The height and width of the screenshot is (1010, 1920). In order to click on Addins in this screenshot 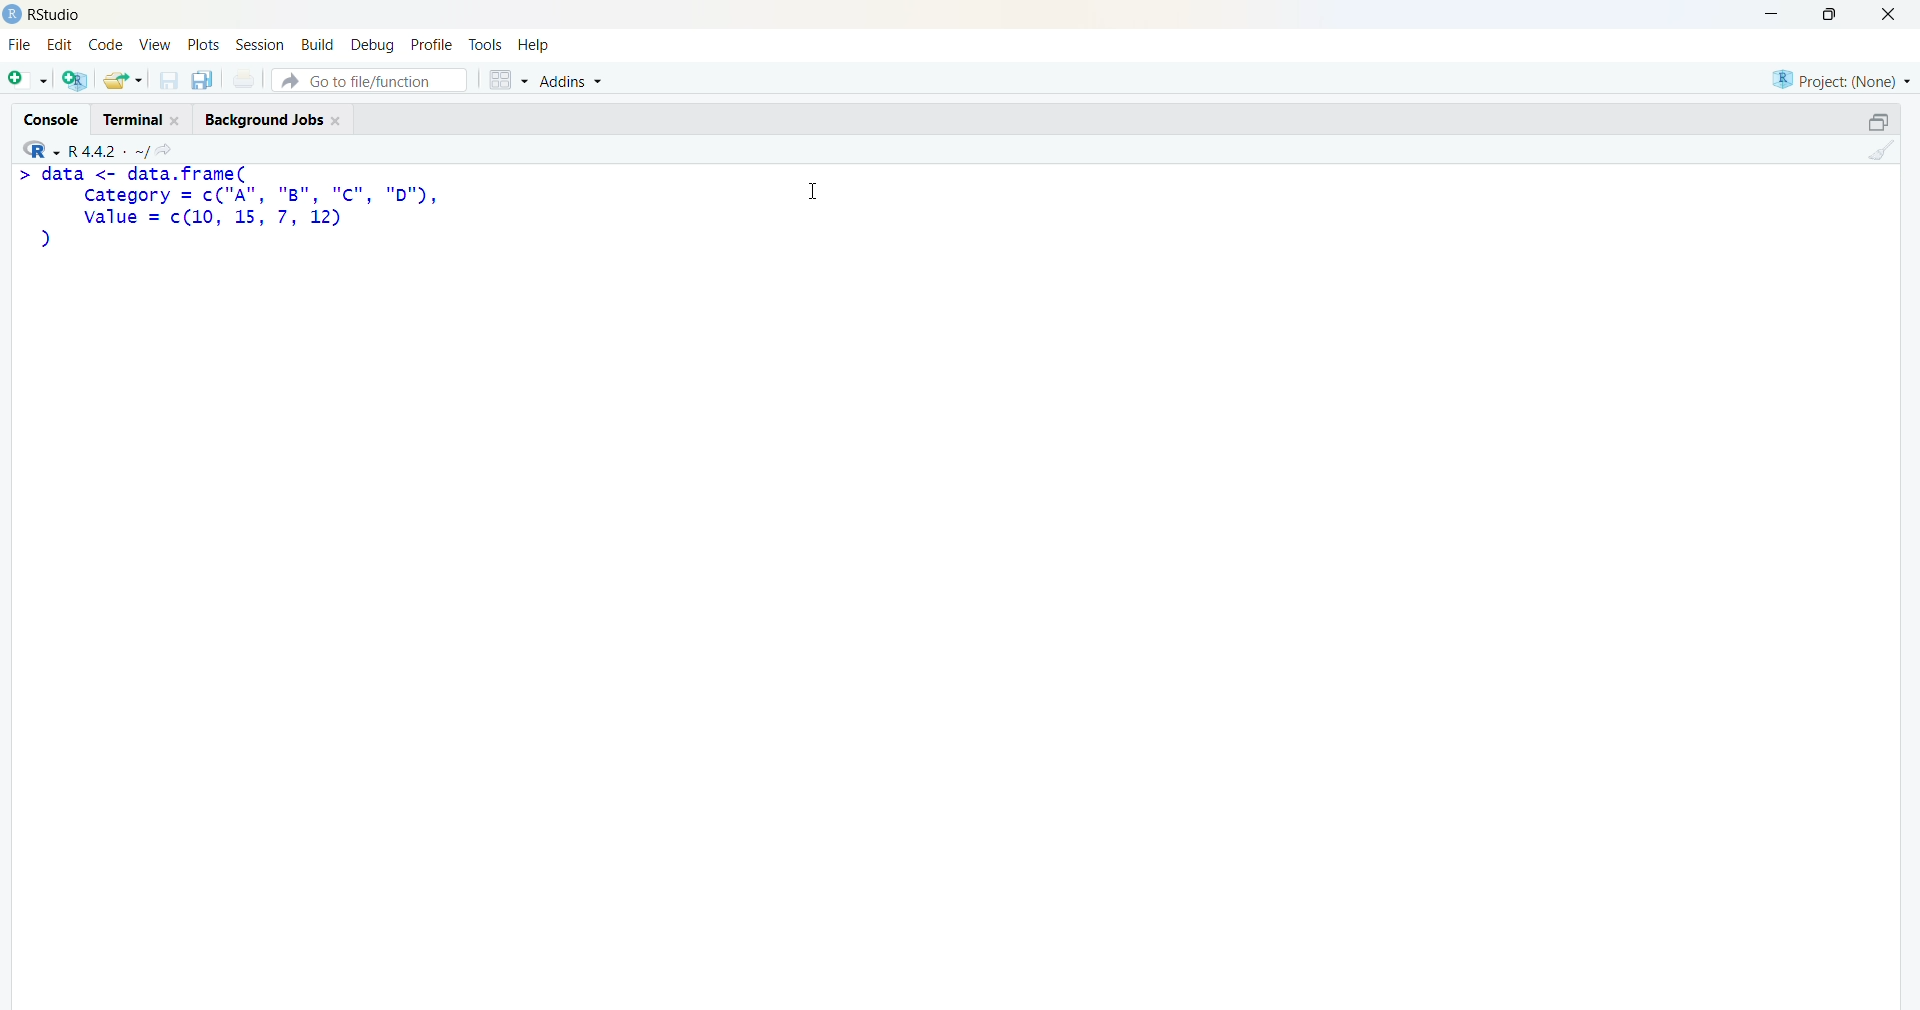, I will do `click(575, 82)`.